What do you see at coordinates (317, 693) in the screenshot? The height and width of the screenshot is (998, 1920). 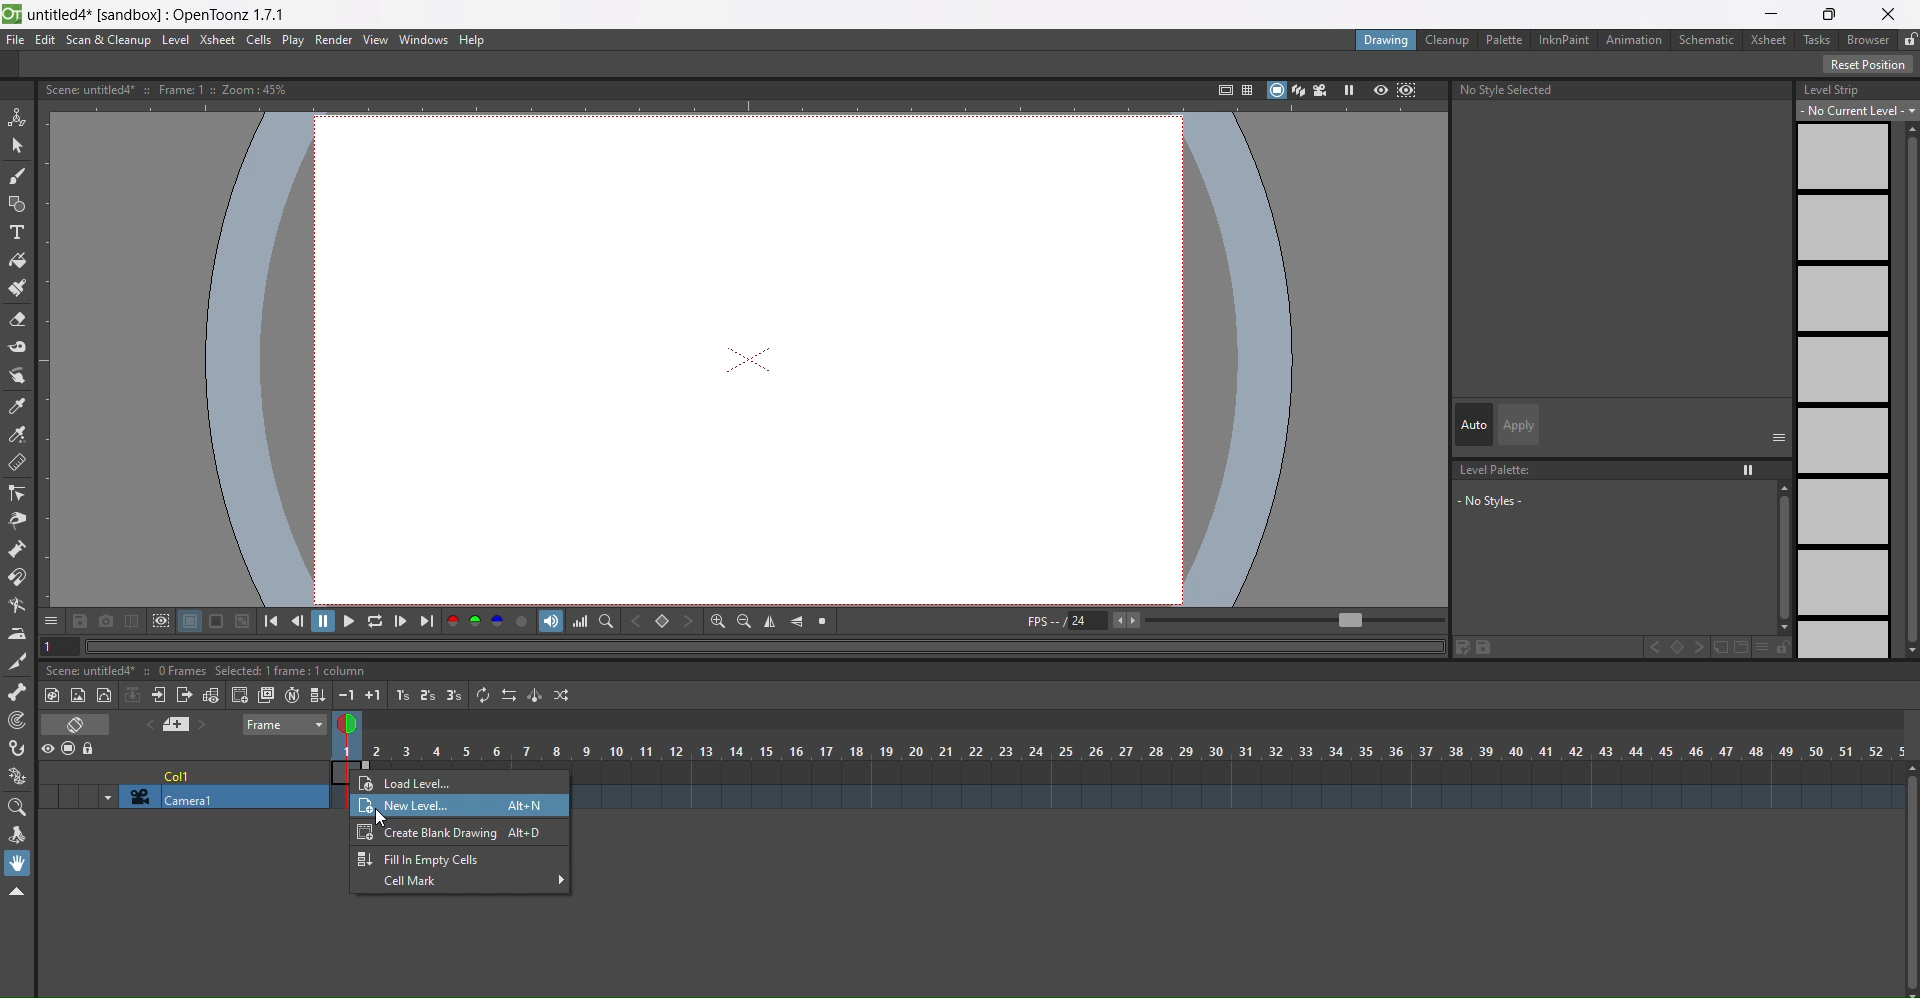 I see `fill in empty cells` at bounding box center [317, 693].